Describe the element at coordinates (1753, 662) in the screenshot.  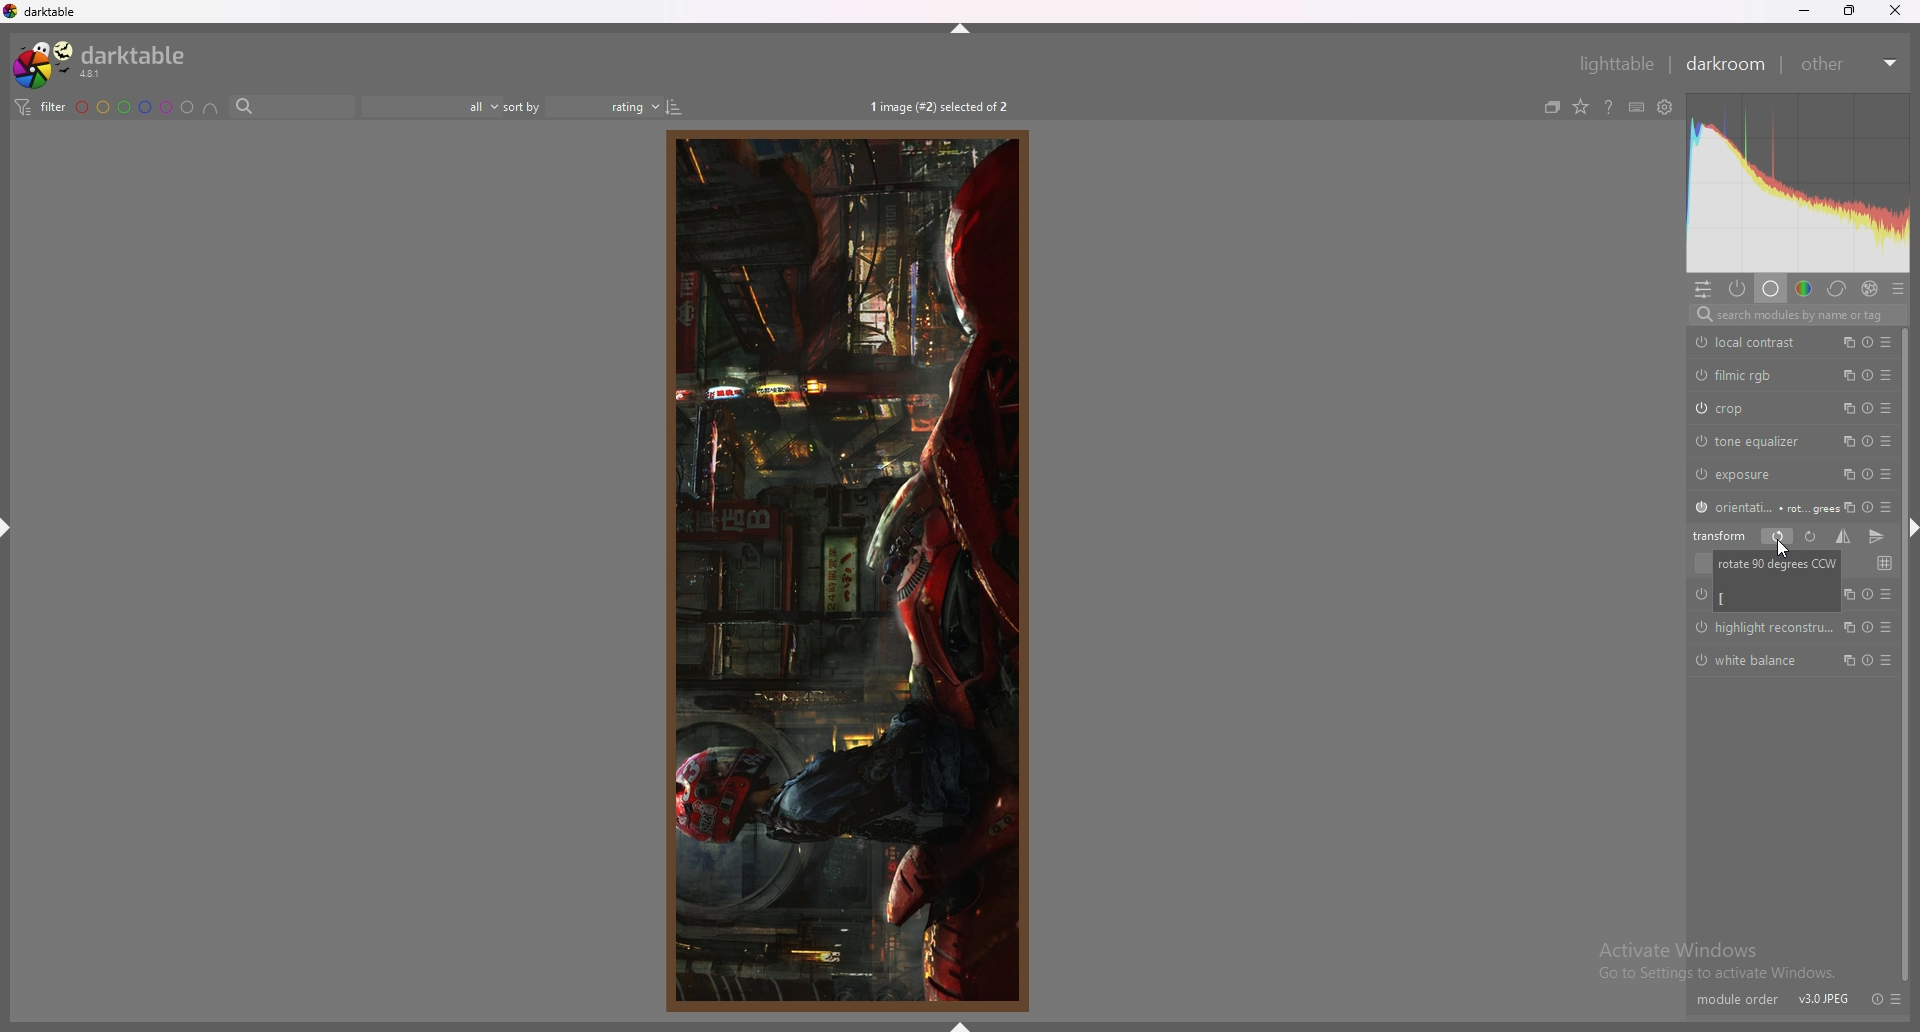
I see `white balance` at that location.